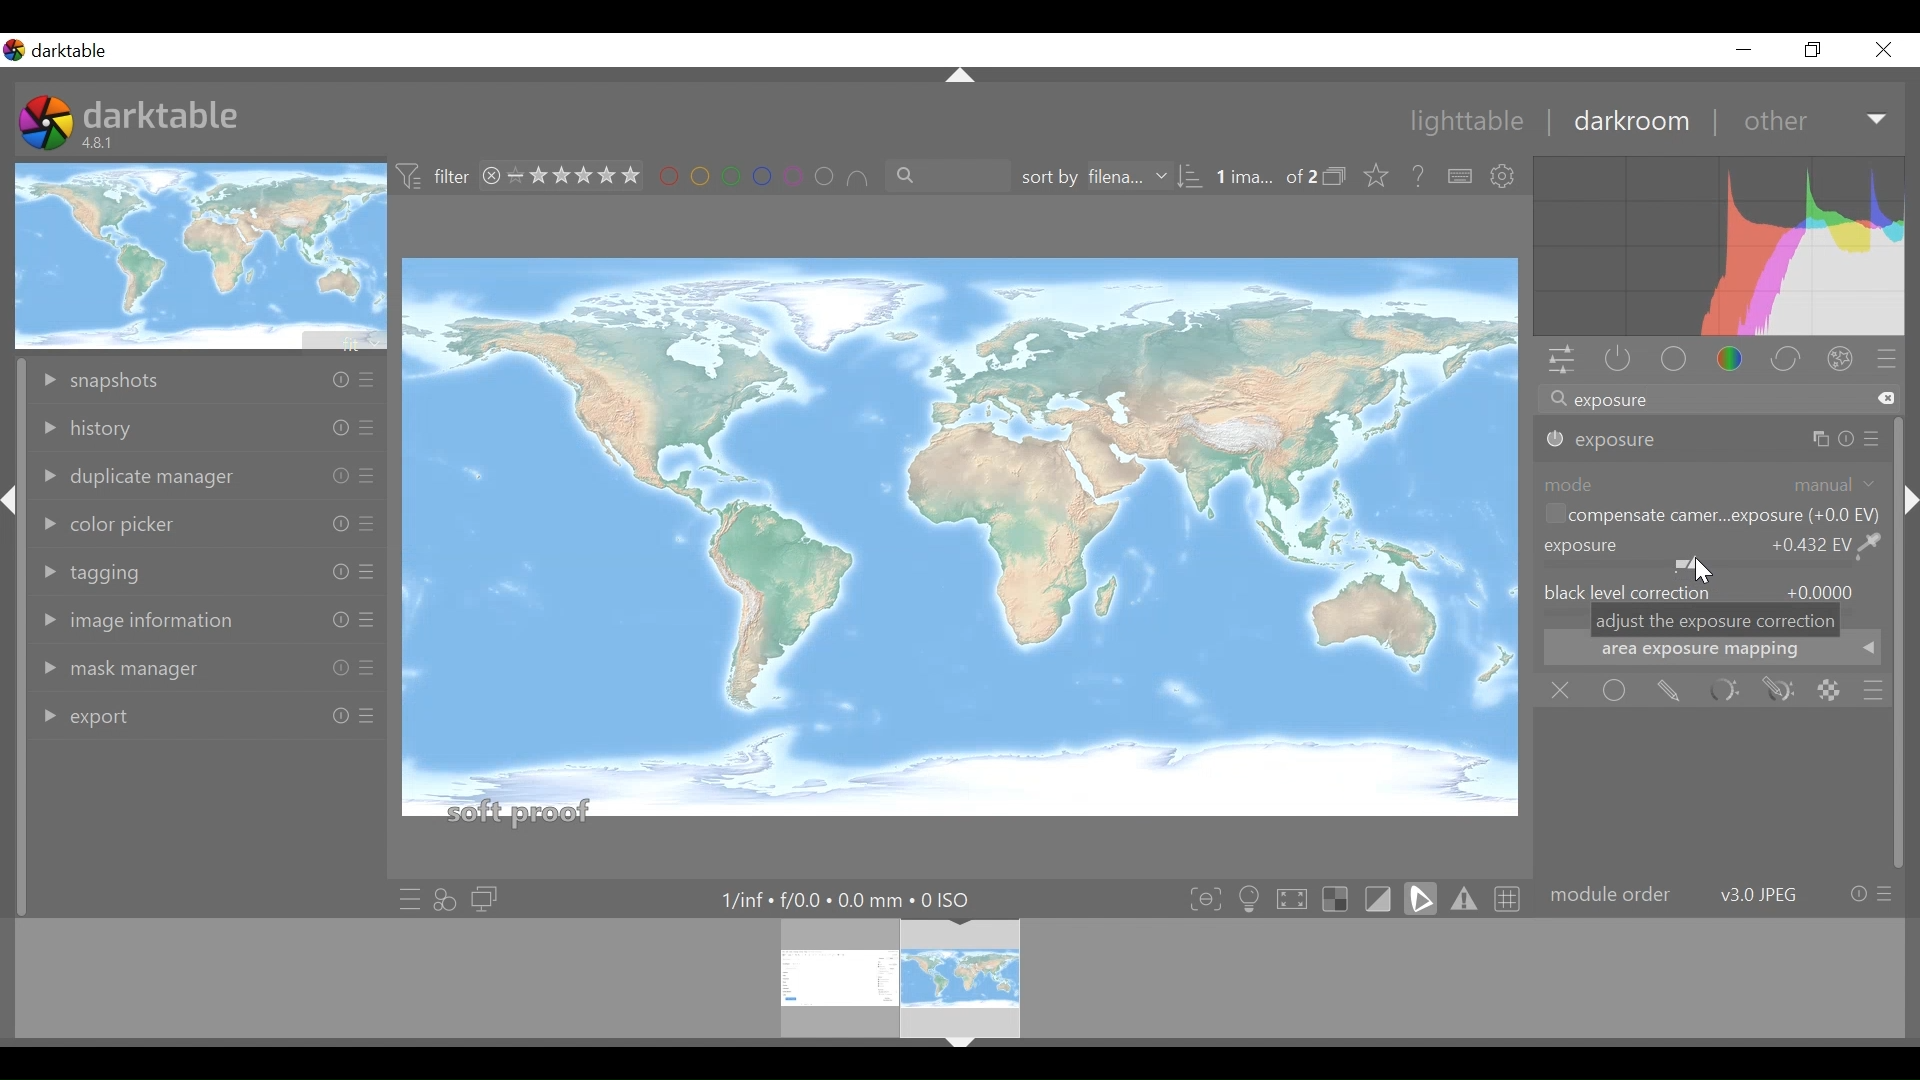 The height and width of the screenshot is (1080, 1920). Describe the element at coordinates (855, 900) in the screenshot. I see `Maximum Exposure` at that location.